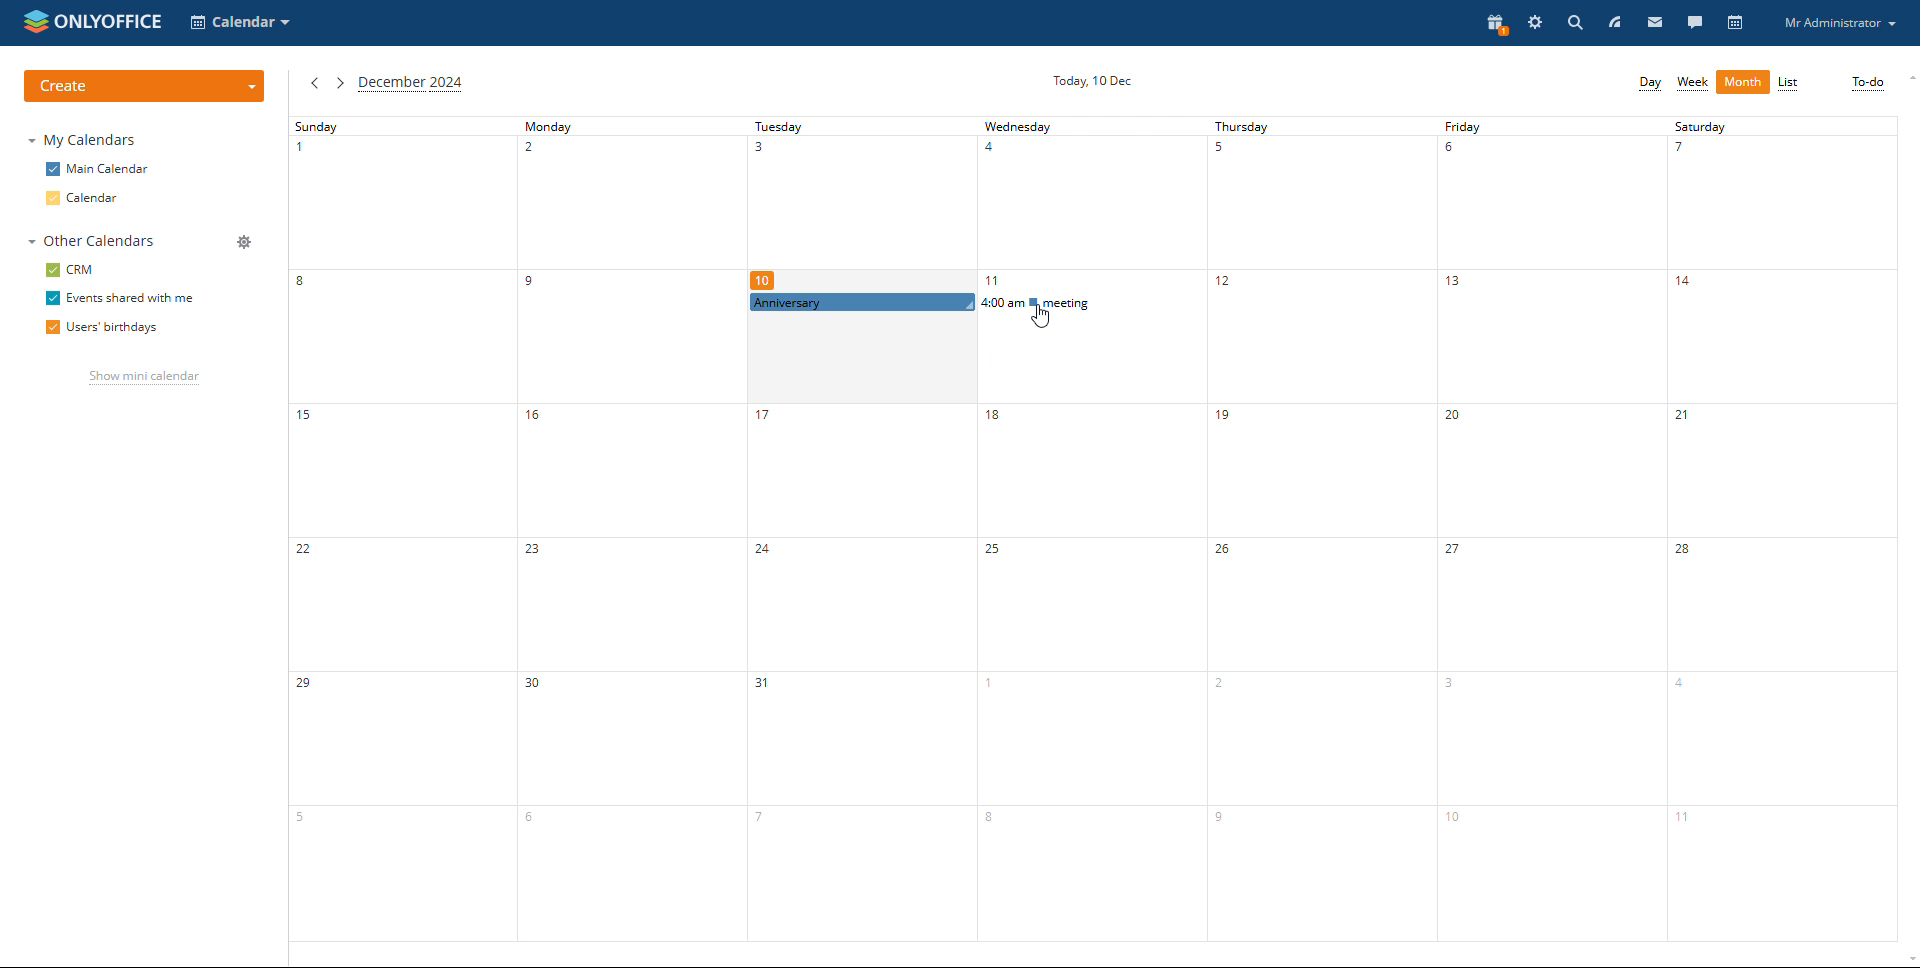  Describe the element at coordinates (33, 24) in the screenshot. I see `onlyoffice logo` at that location.